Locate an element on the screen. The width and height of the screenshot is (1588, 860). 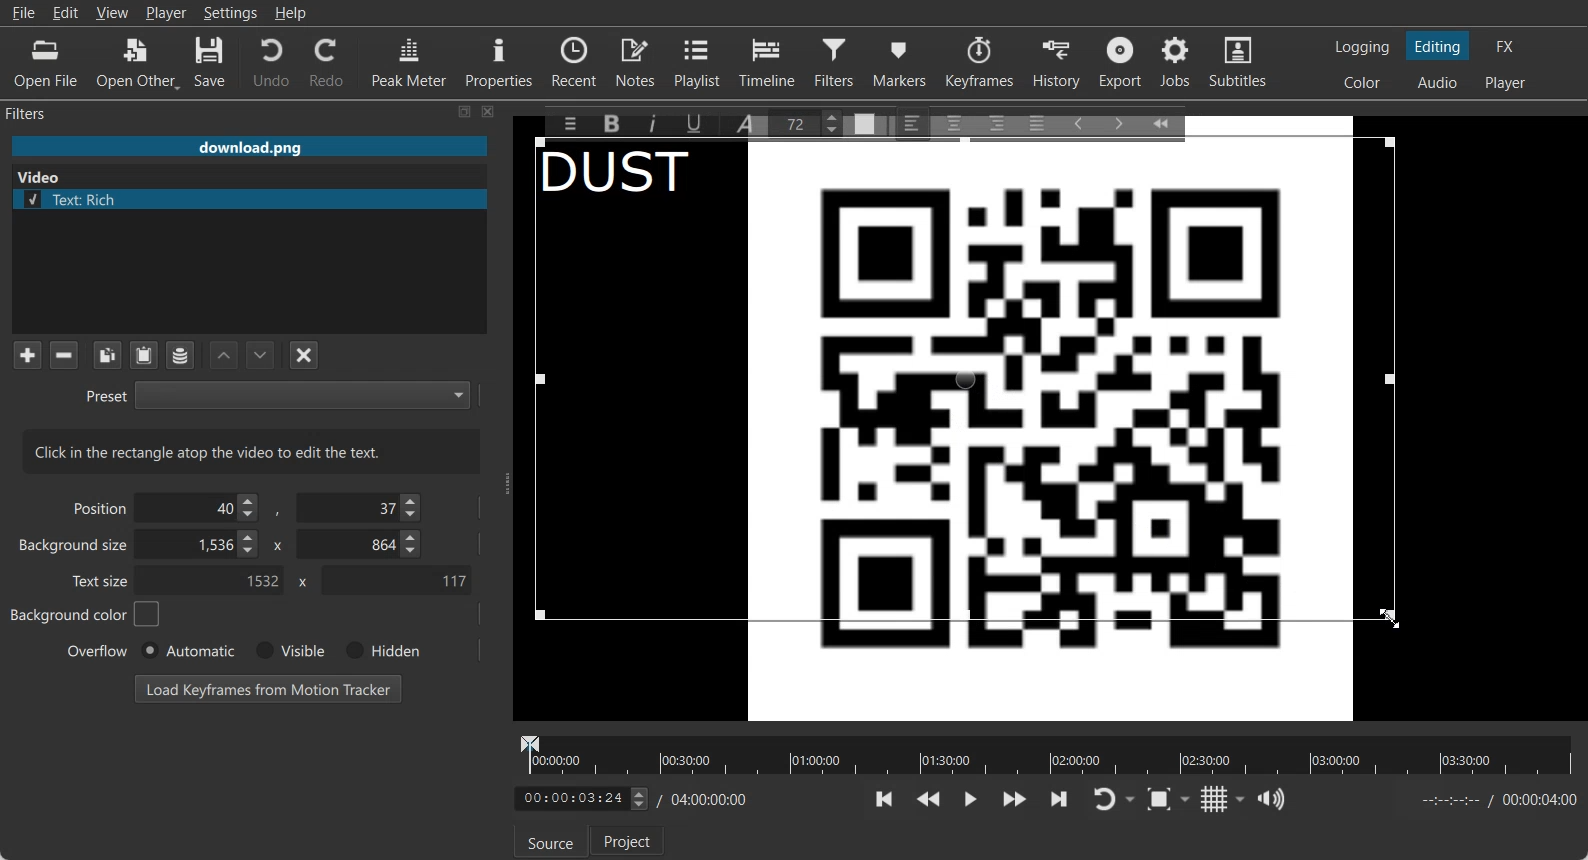
File is located at coordinates (23, 13).